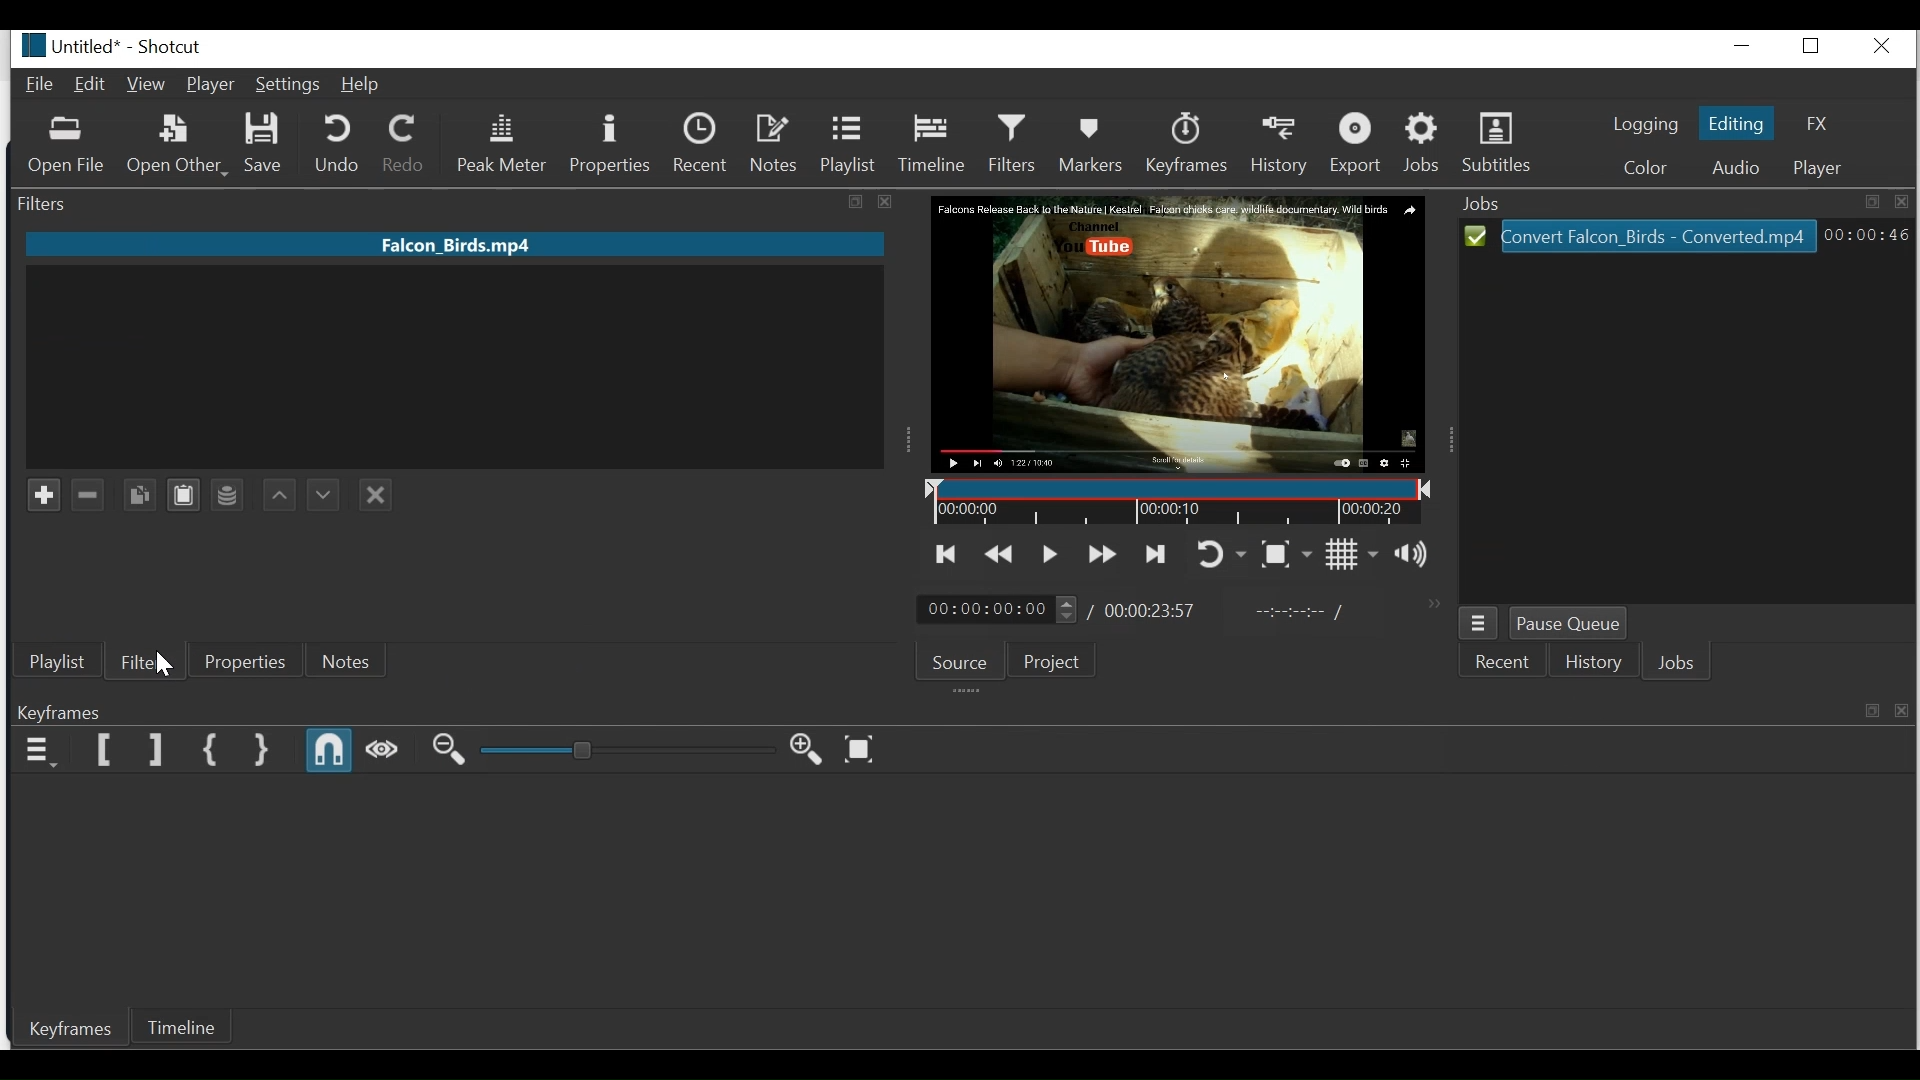  Describe the element at coordinates (1297, 611) in the screenshot. I see `In point` at that location.